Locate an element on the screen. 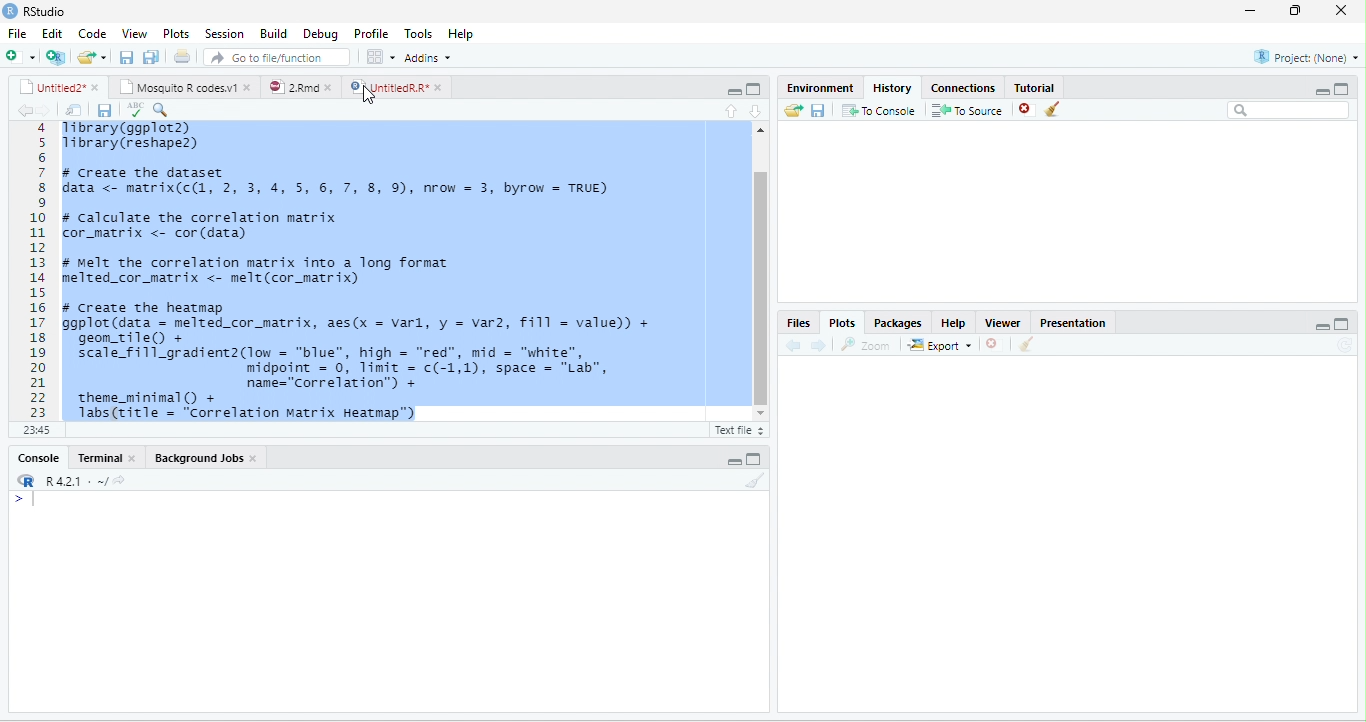  R is located at coordinates (72, 481).